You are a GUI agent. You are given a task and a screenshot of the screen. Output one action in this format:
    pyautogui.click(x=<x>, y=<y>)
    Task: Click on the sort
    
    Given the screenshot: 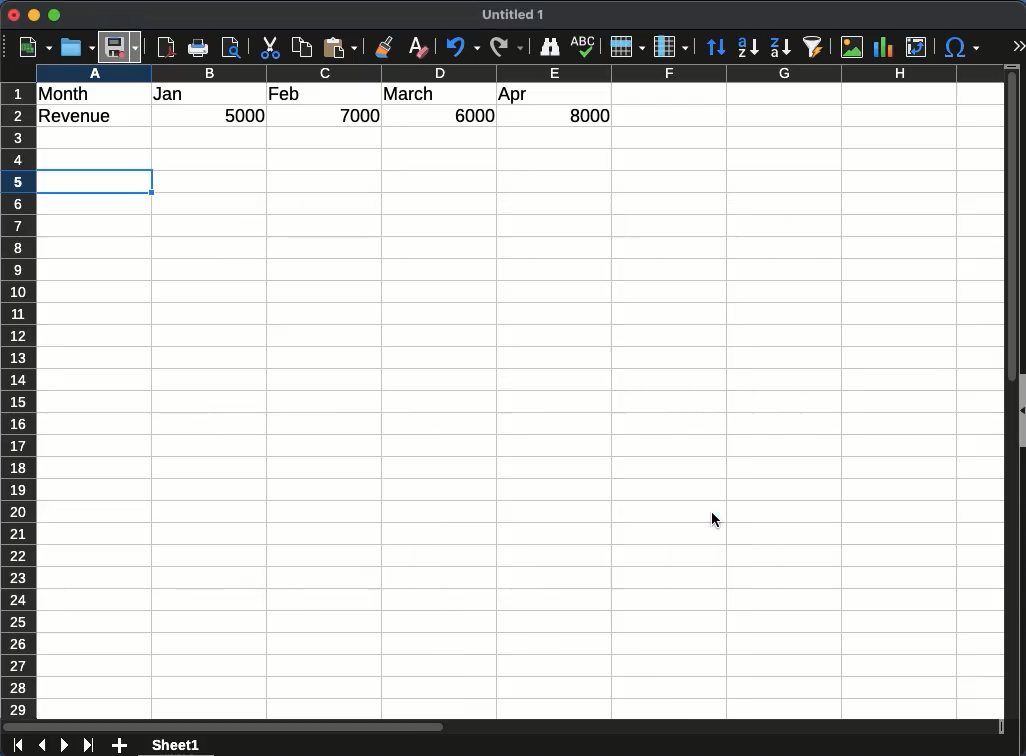 What is the action you would take?
    pyautogui.click(x=716, y=47)
    